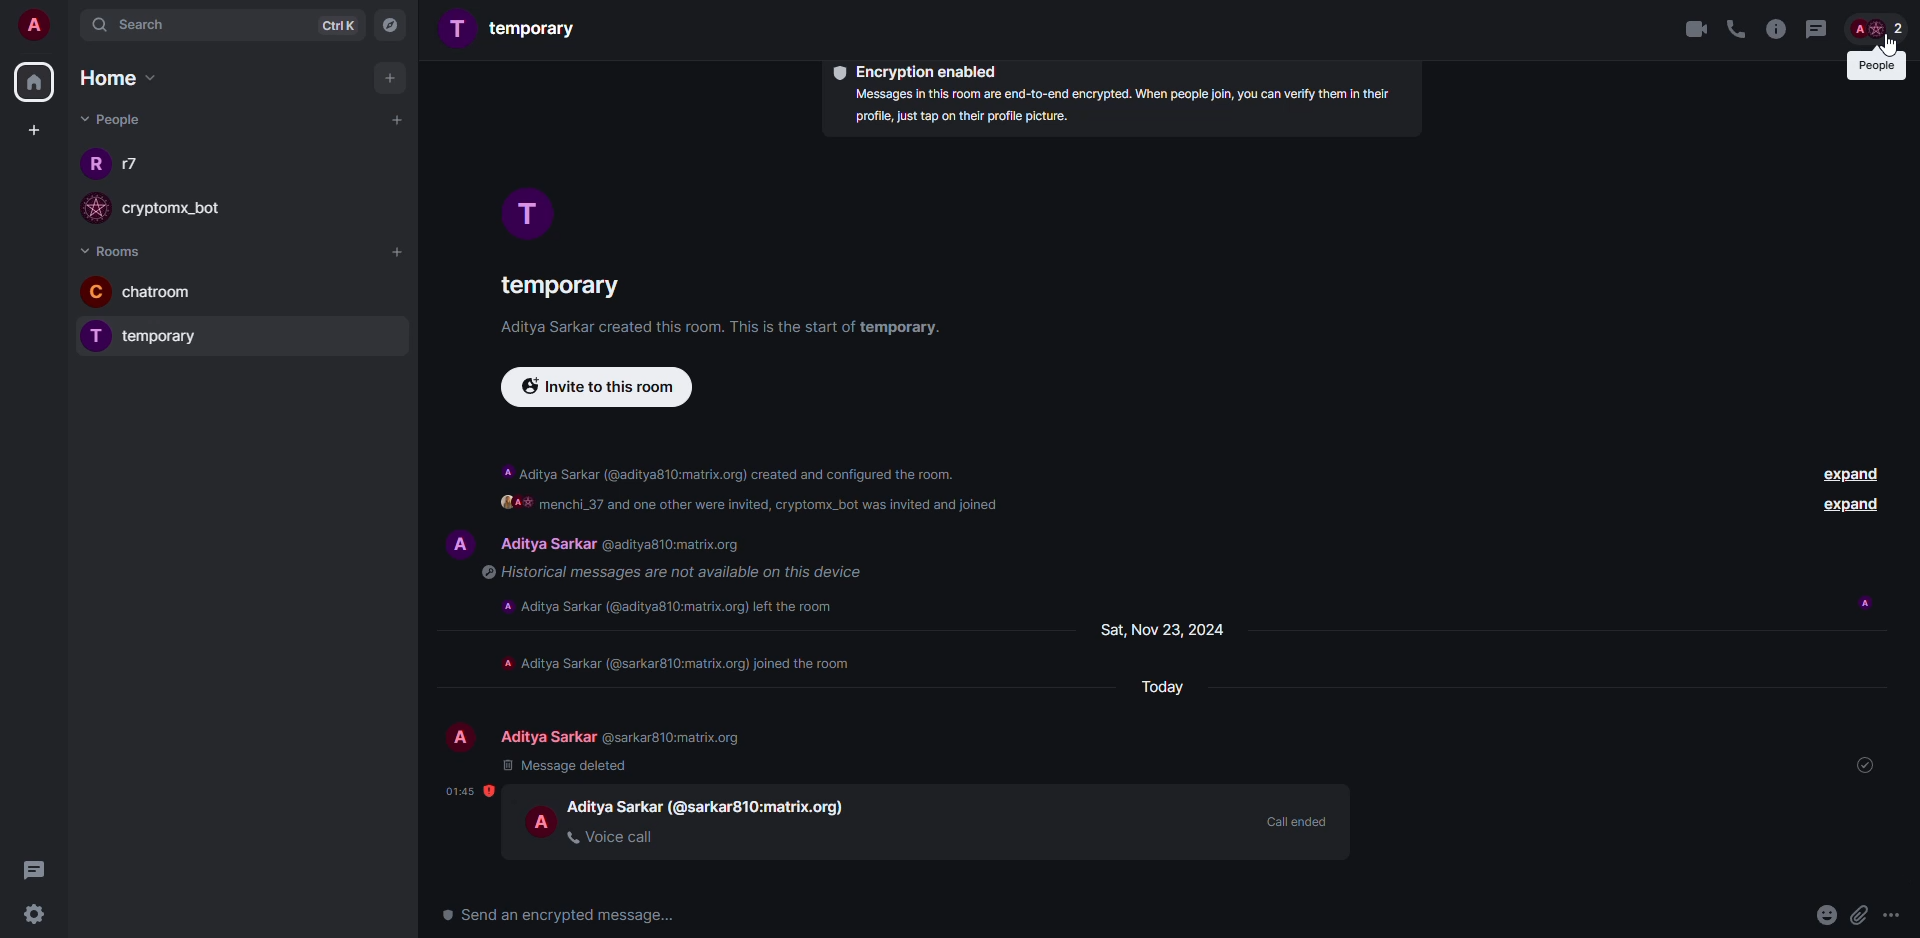  I want to click on room, so click(512, 29).